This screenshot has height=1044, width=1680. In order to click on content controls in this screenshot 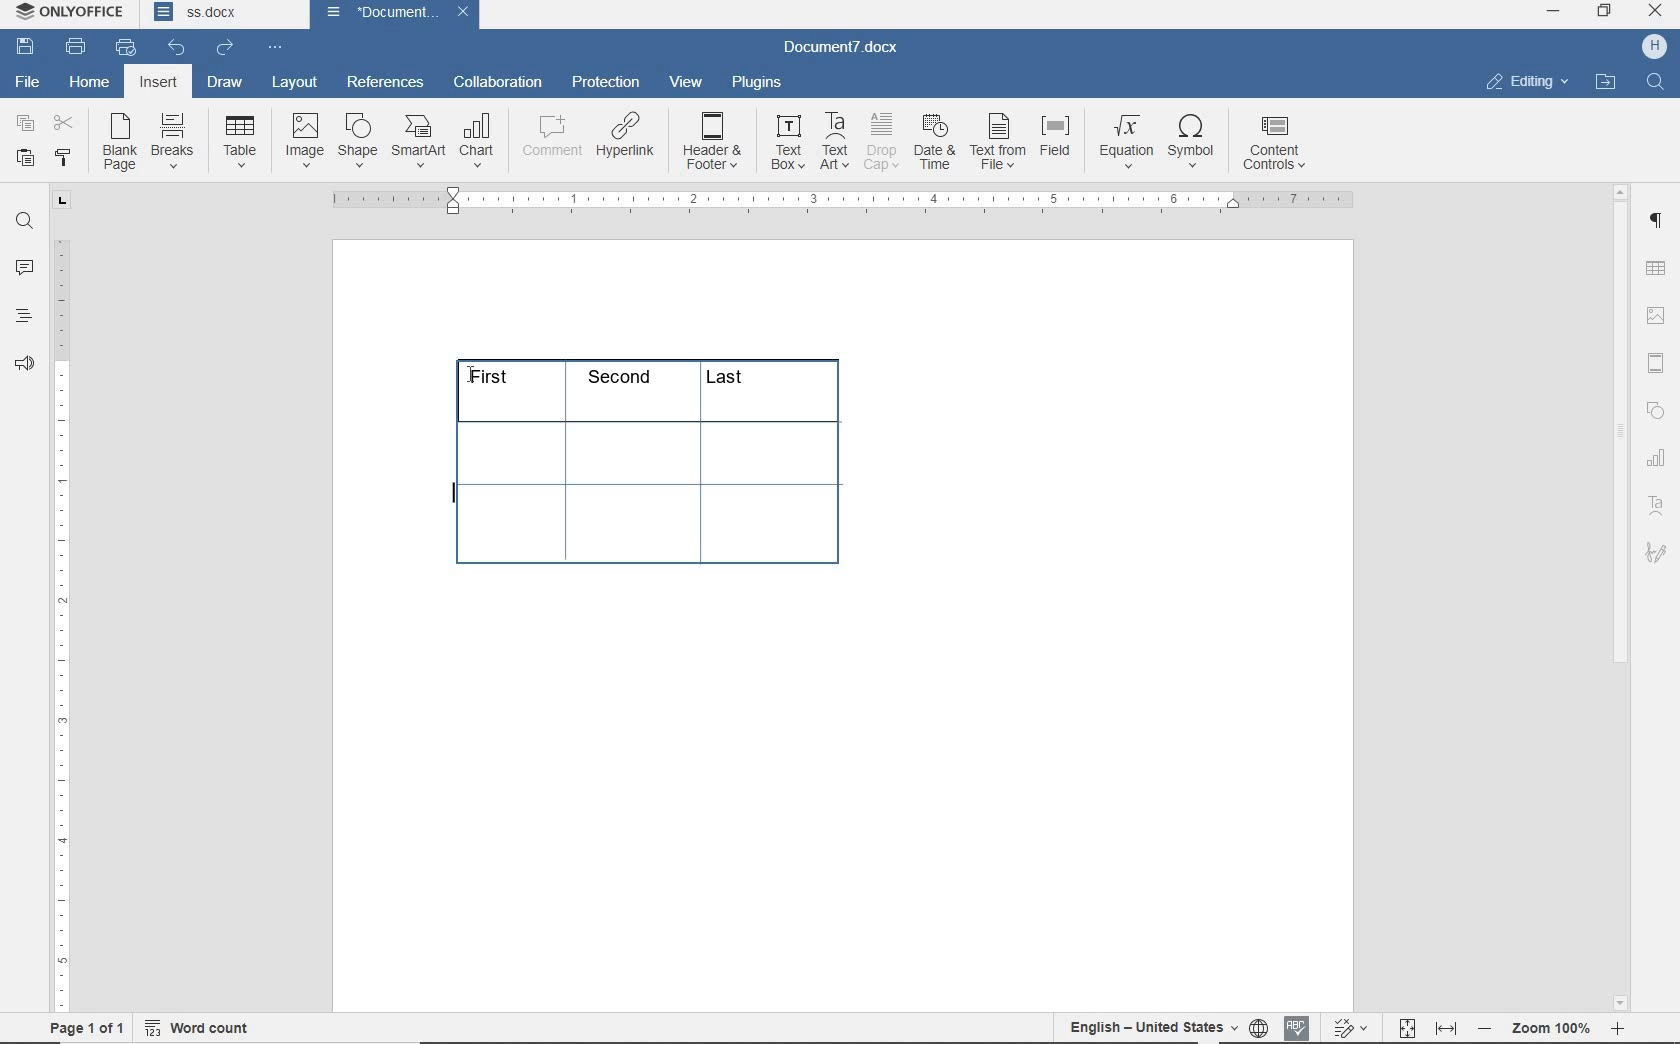, I will do `click(1278, 145)`.